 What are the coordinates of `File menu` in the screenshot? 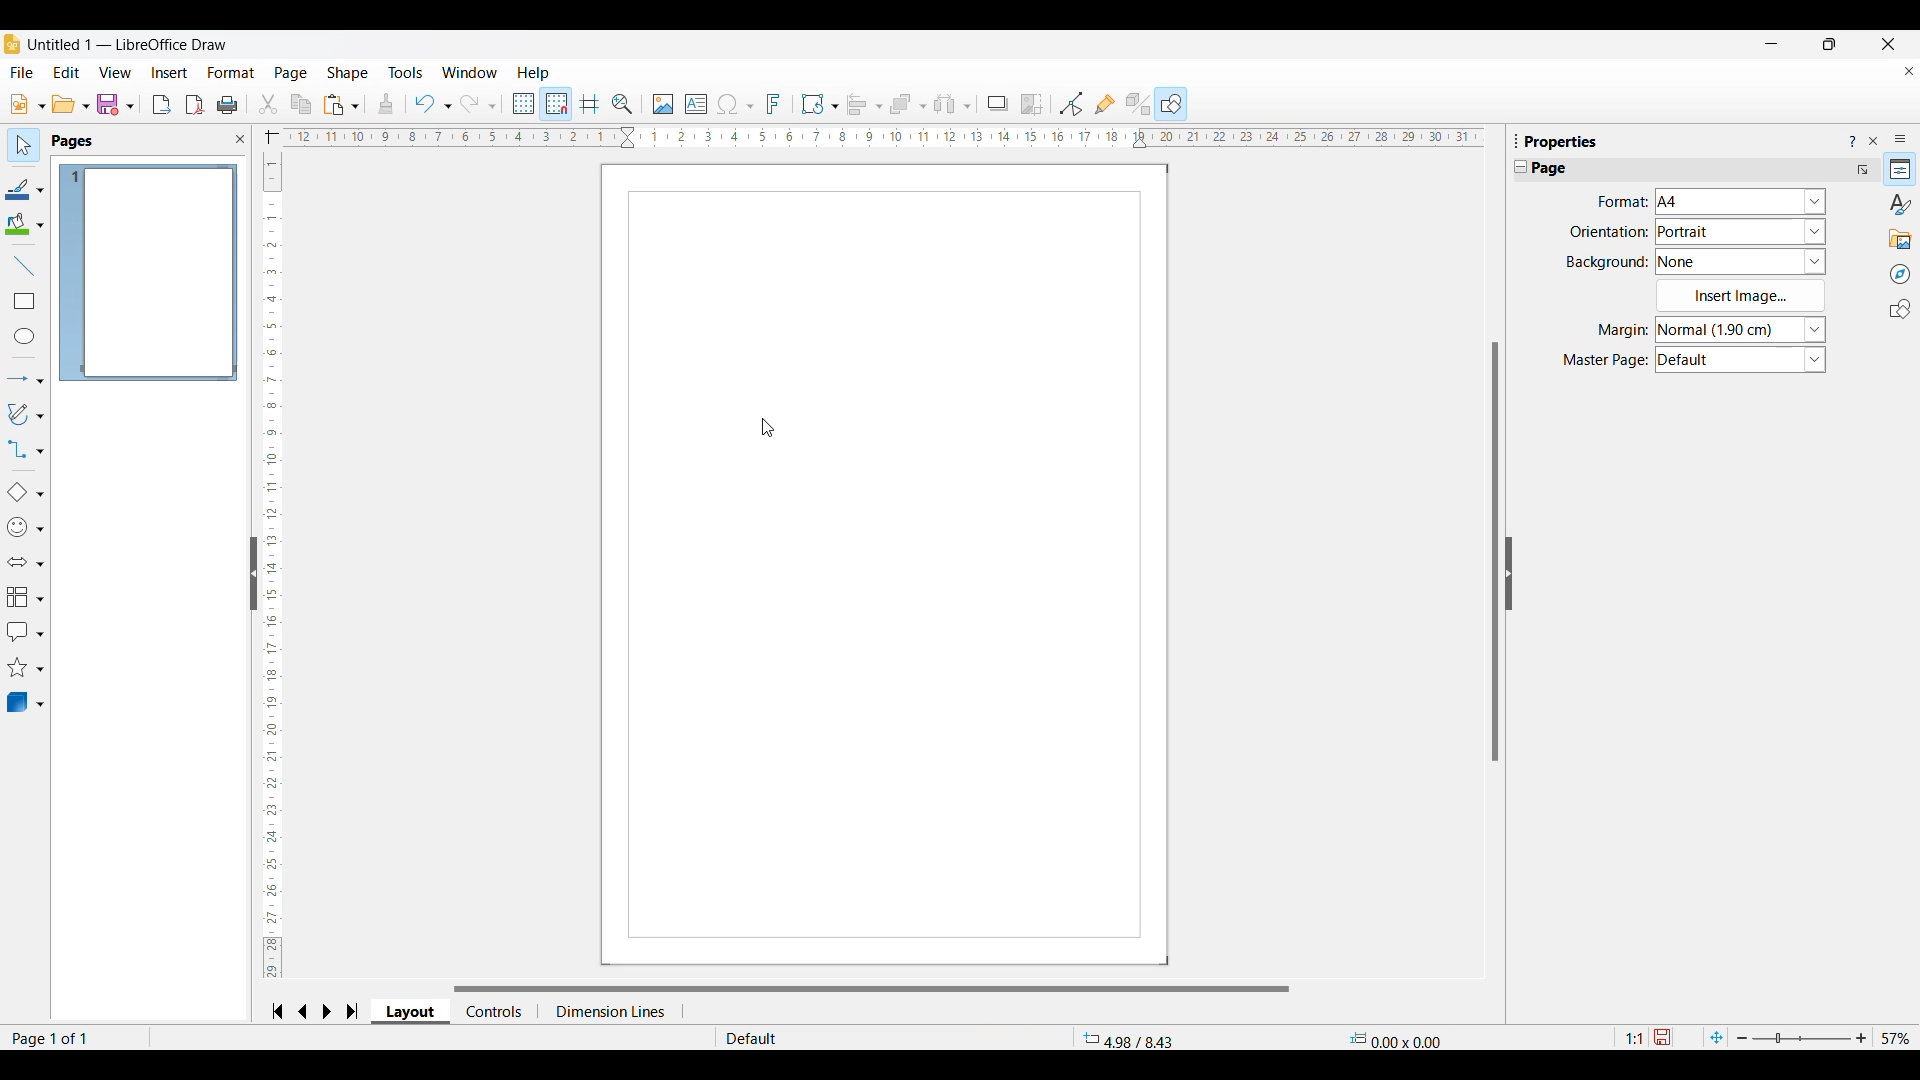 It's located at (21, 72).